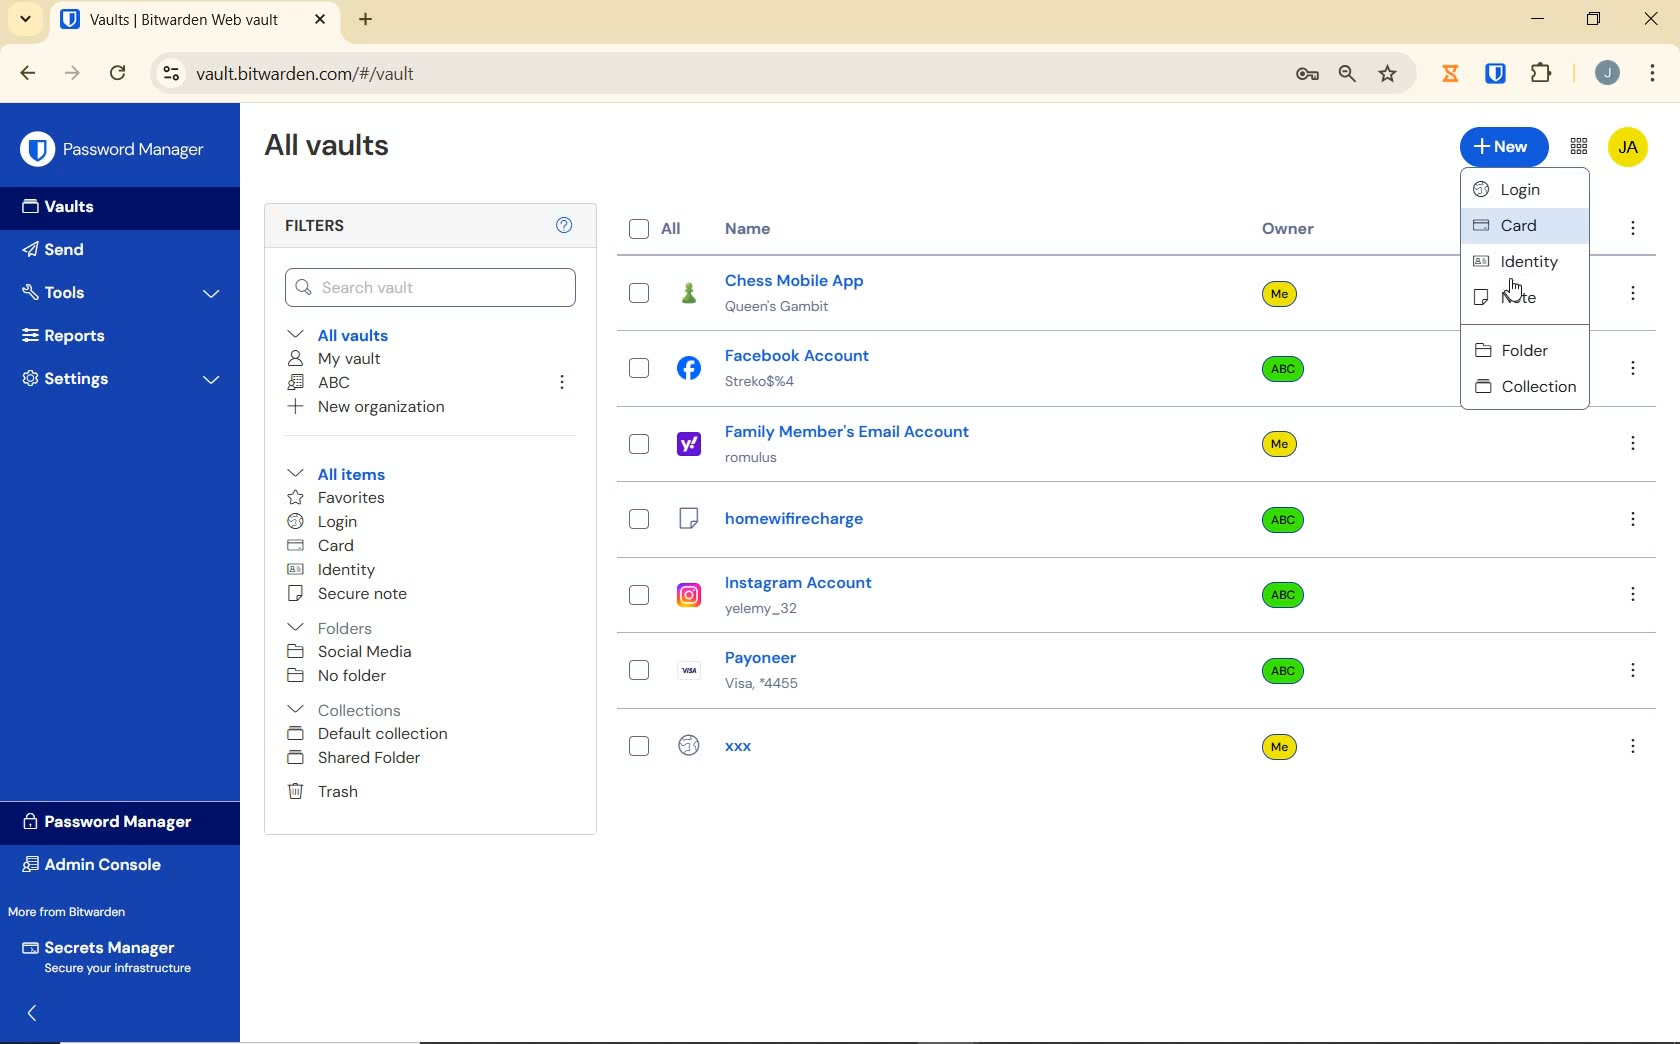 This screenshot has height=1044, width=1680. What do you see at coordinates (115, 148) in the screenshot?
I see `Password Manager` at bounding box center [115, 148].